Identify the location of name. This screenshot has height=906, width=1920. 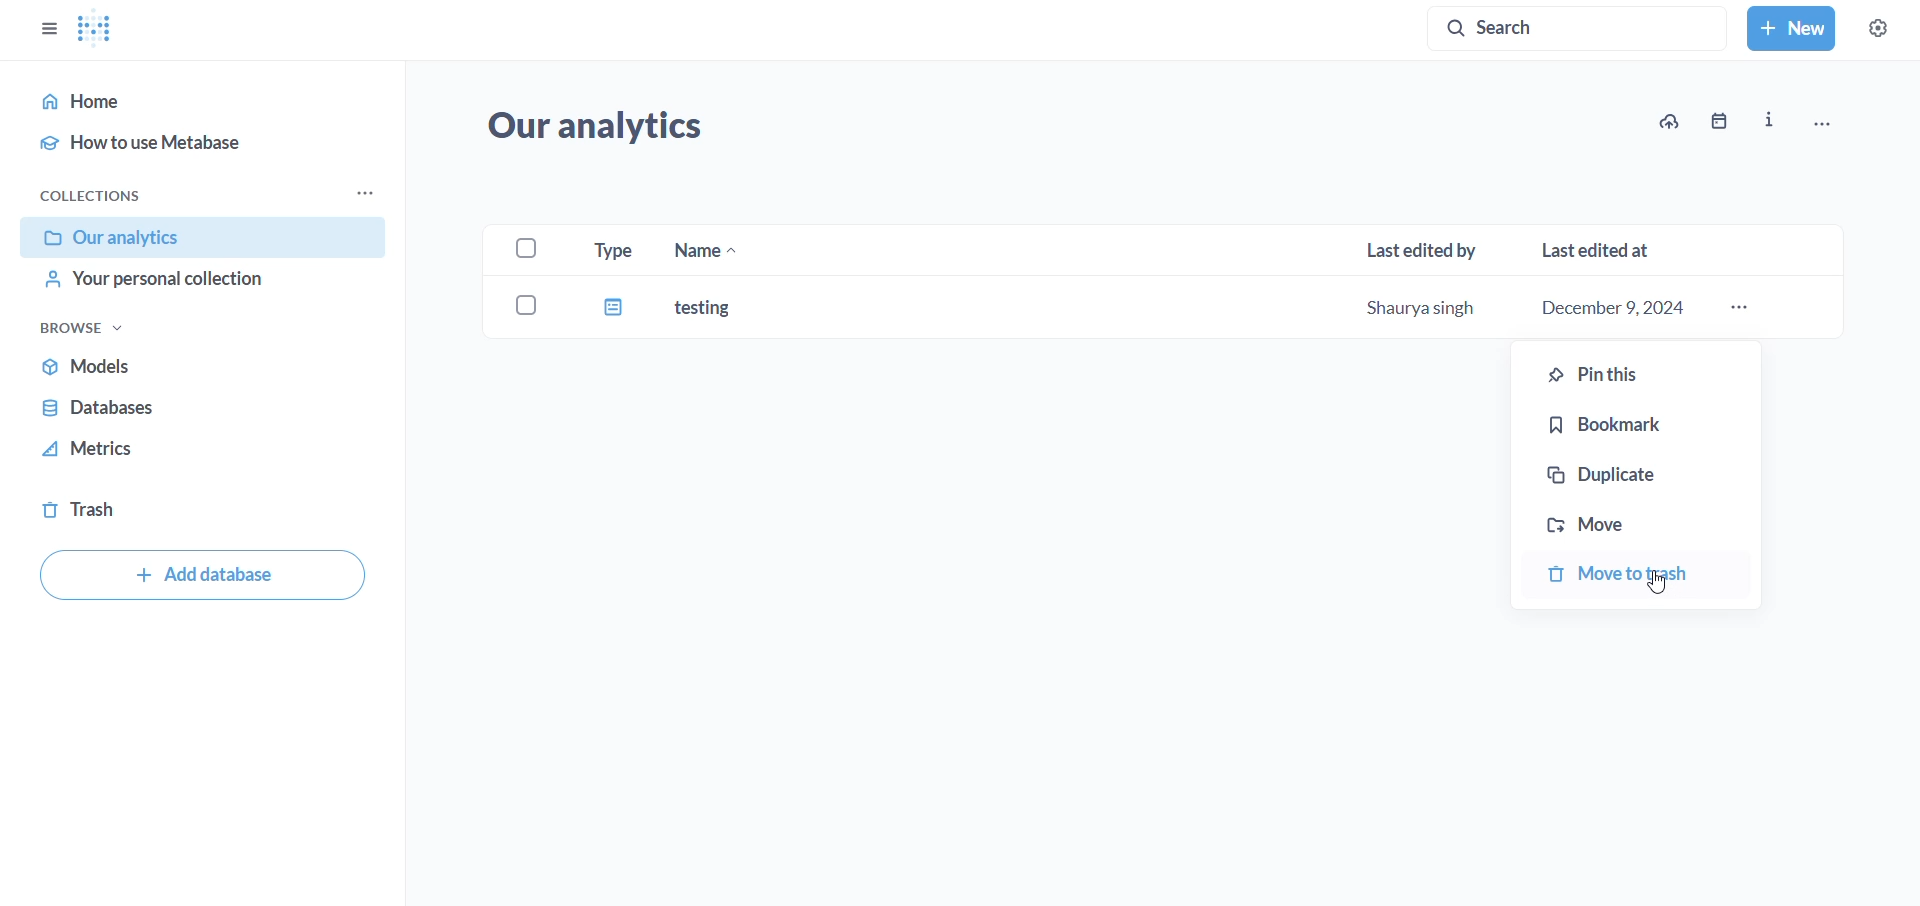
(702, 249).